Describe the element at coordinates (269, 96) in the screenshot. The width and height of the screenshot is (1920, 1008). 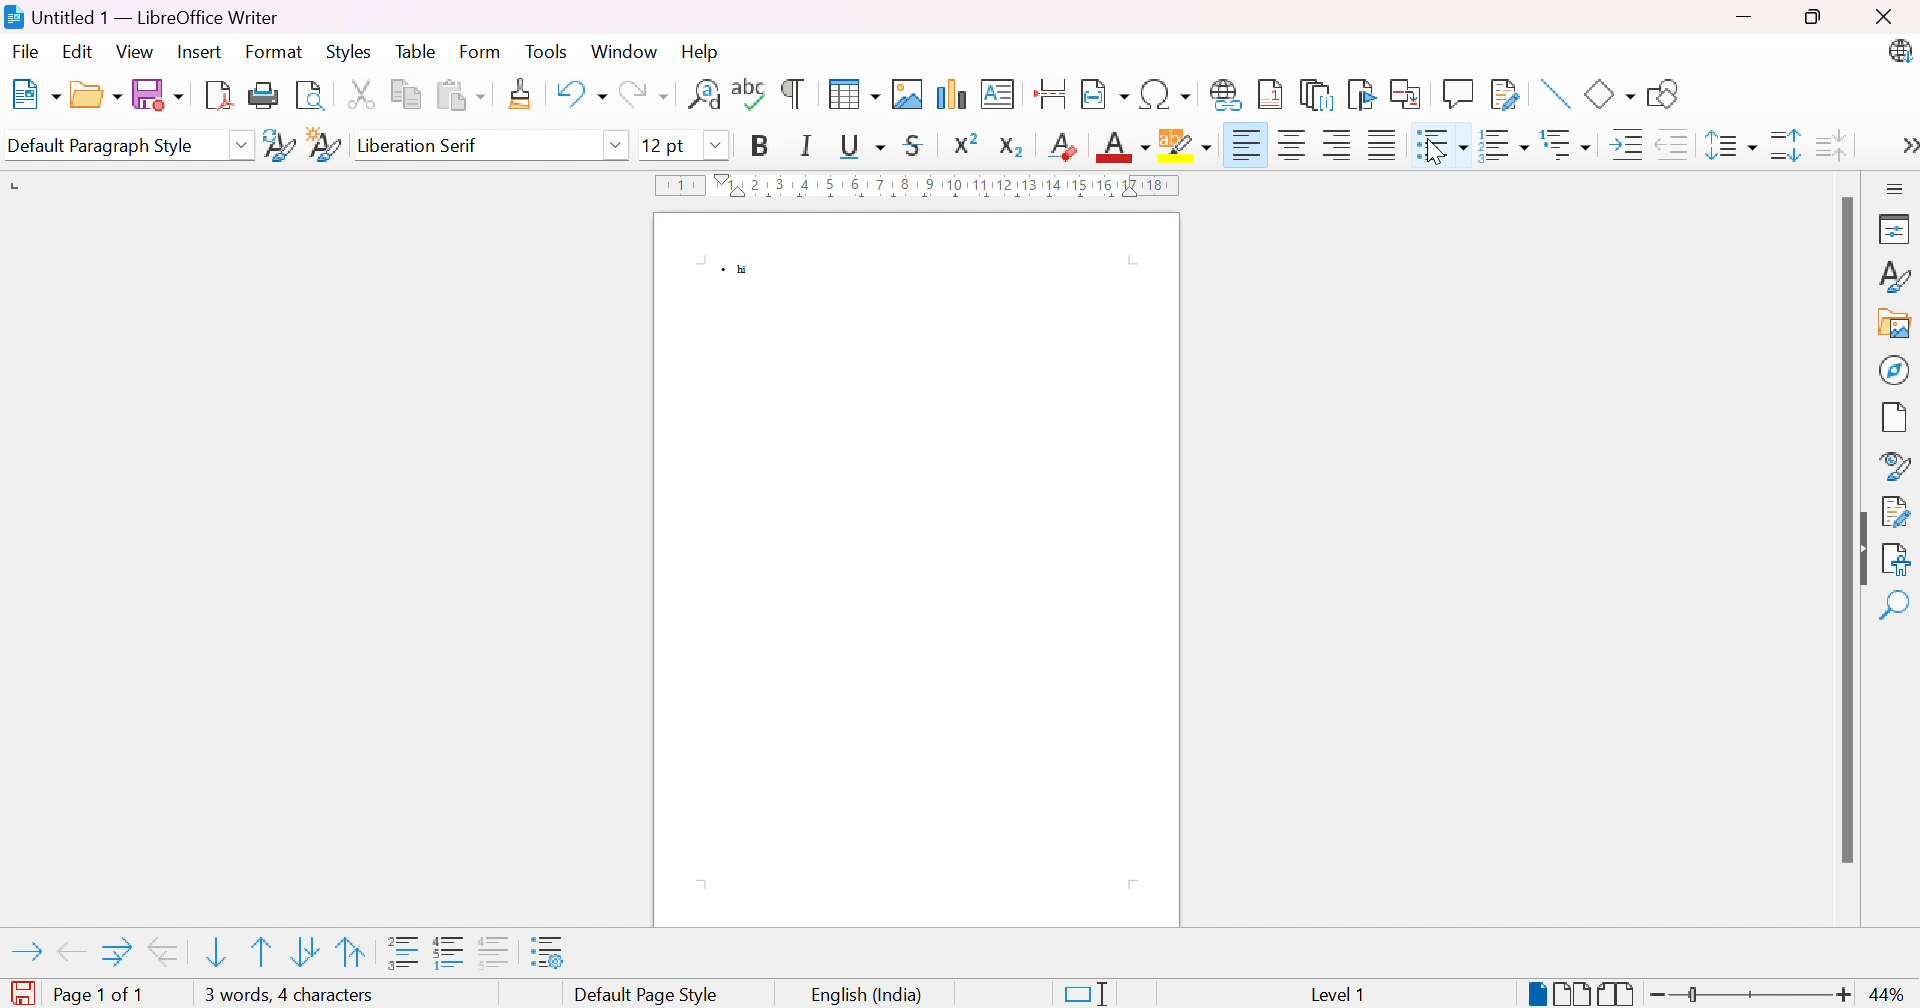
I see `Print` at that location.